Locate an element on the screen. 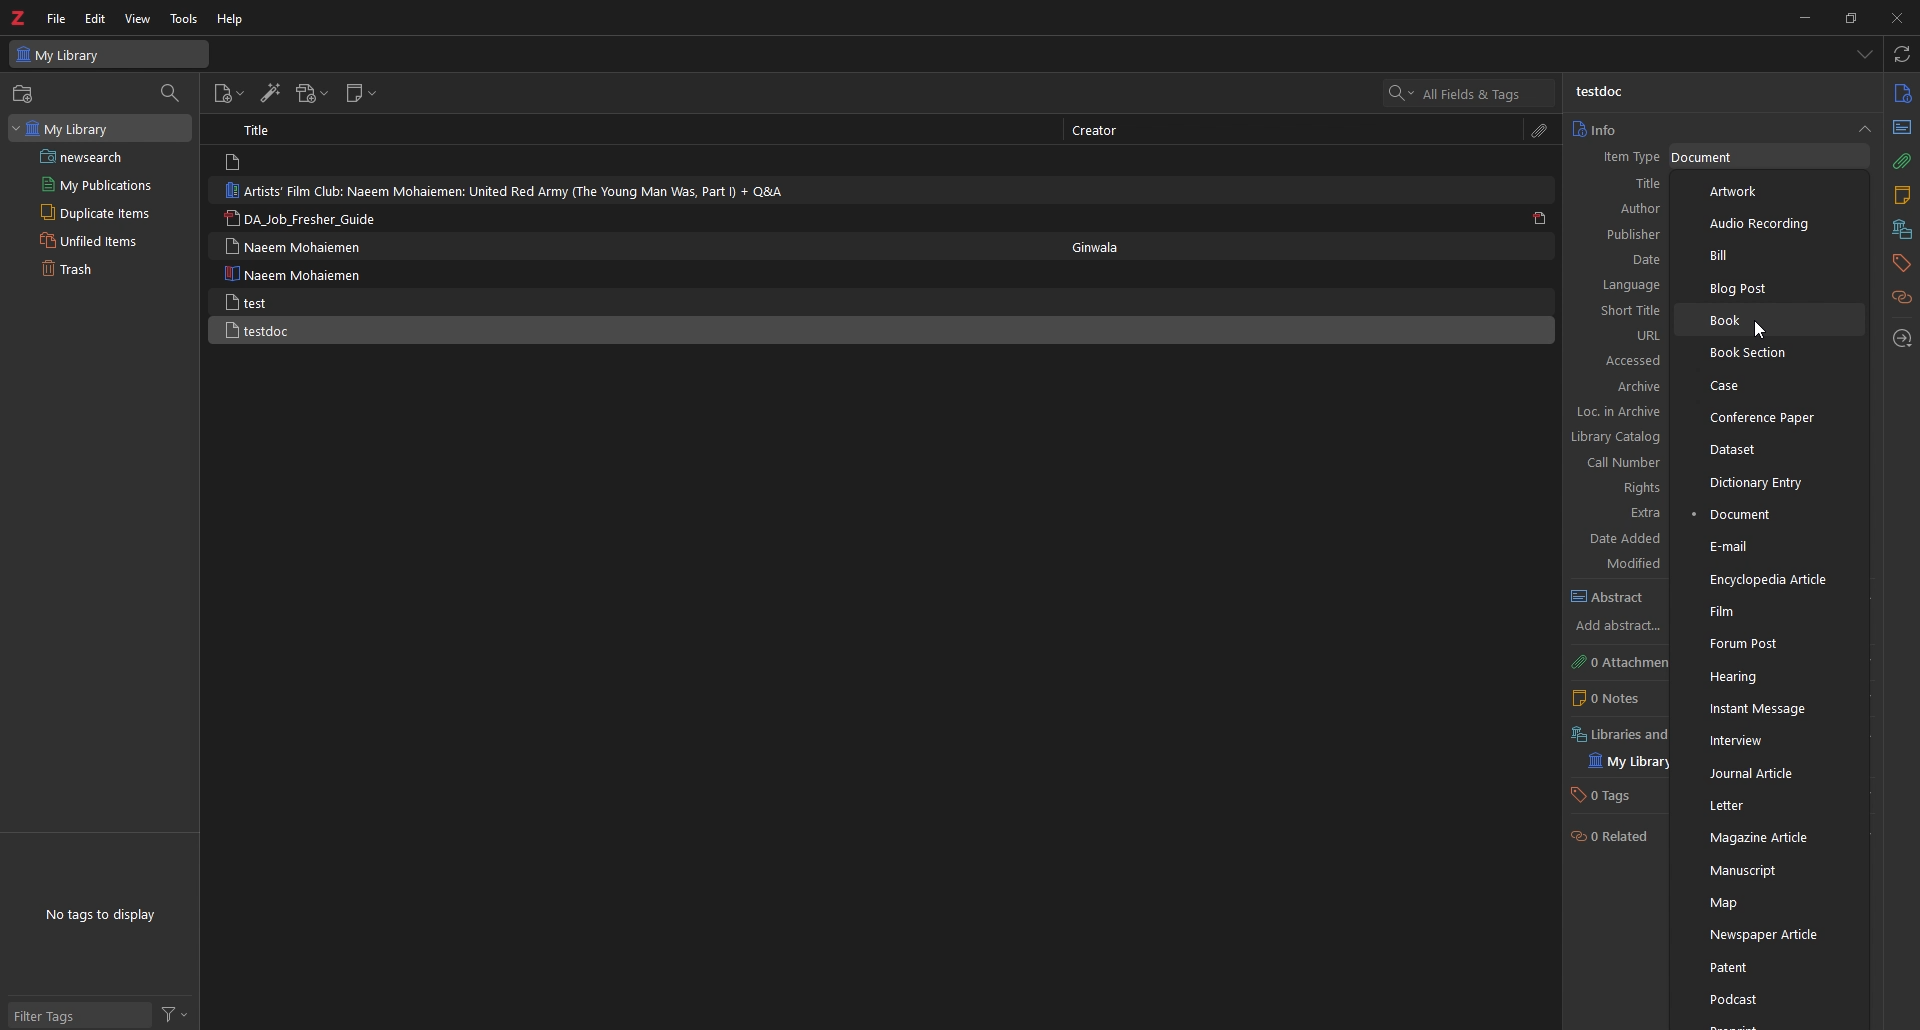 The image size is (1920, 1030). artwork is located at coordinates (1767, 192).